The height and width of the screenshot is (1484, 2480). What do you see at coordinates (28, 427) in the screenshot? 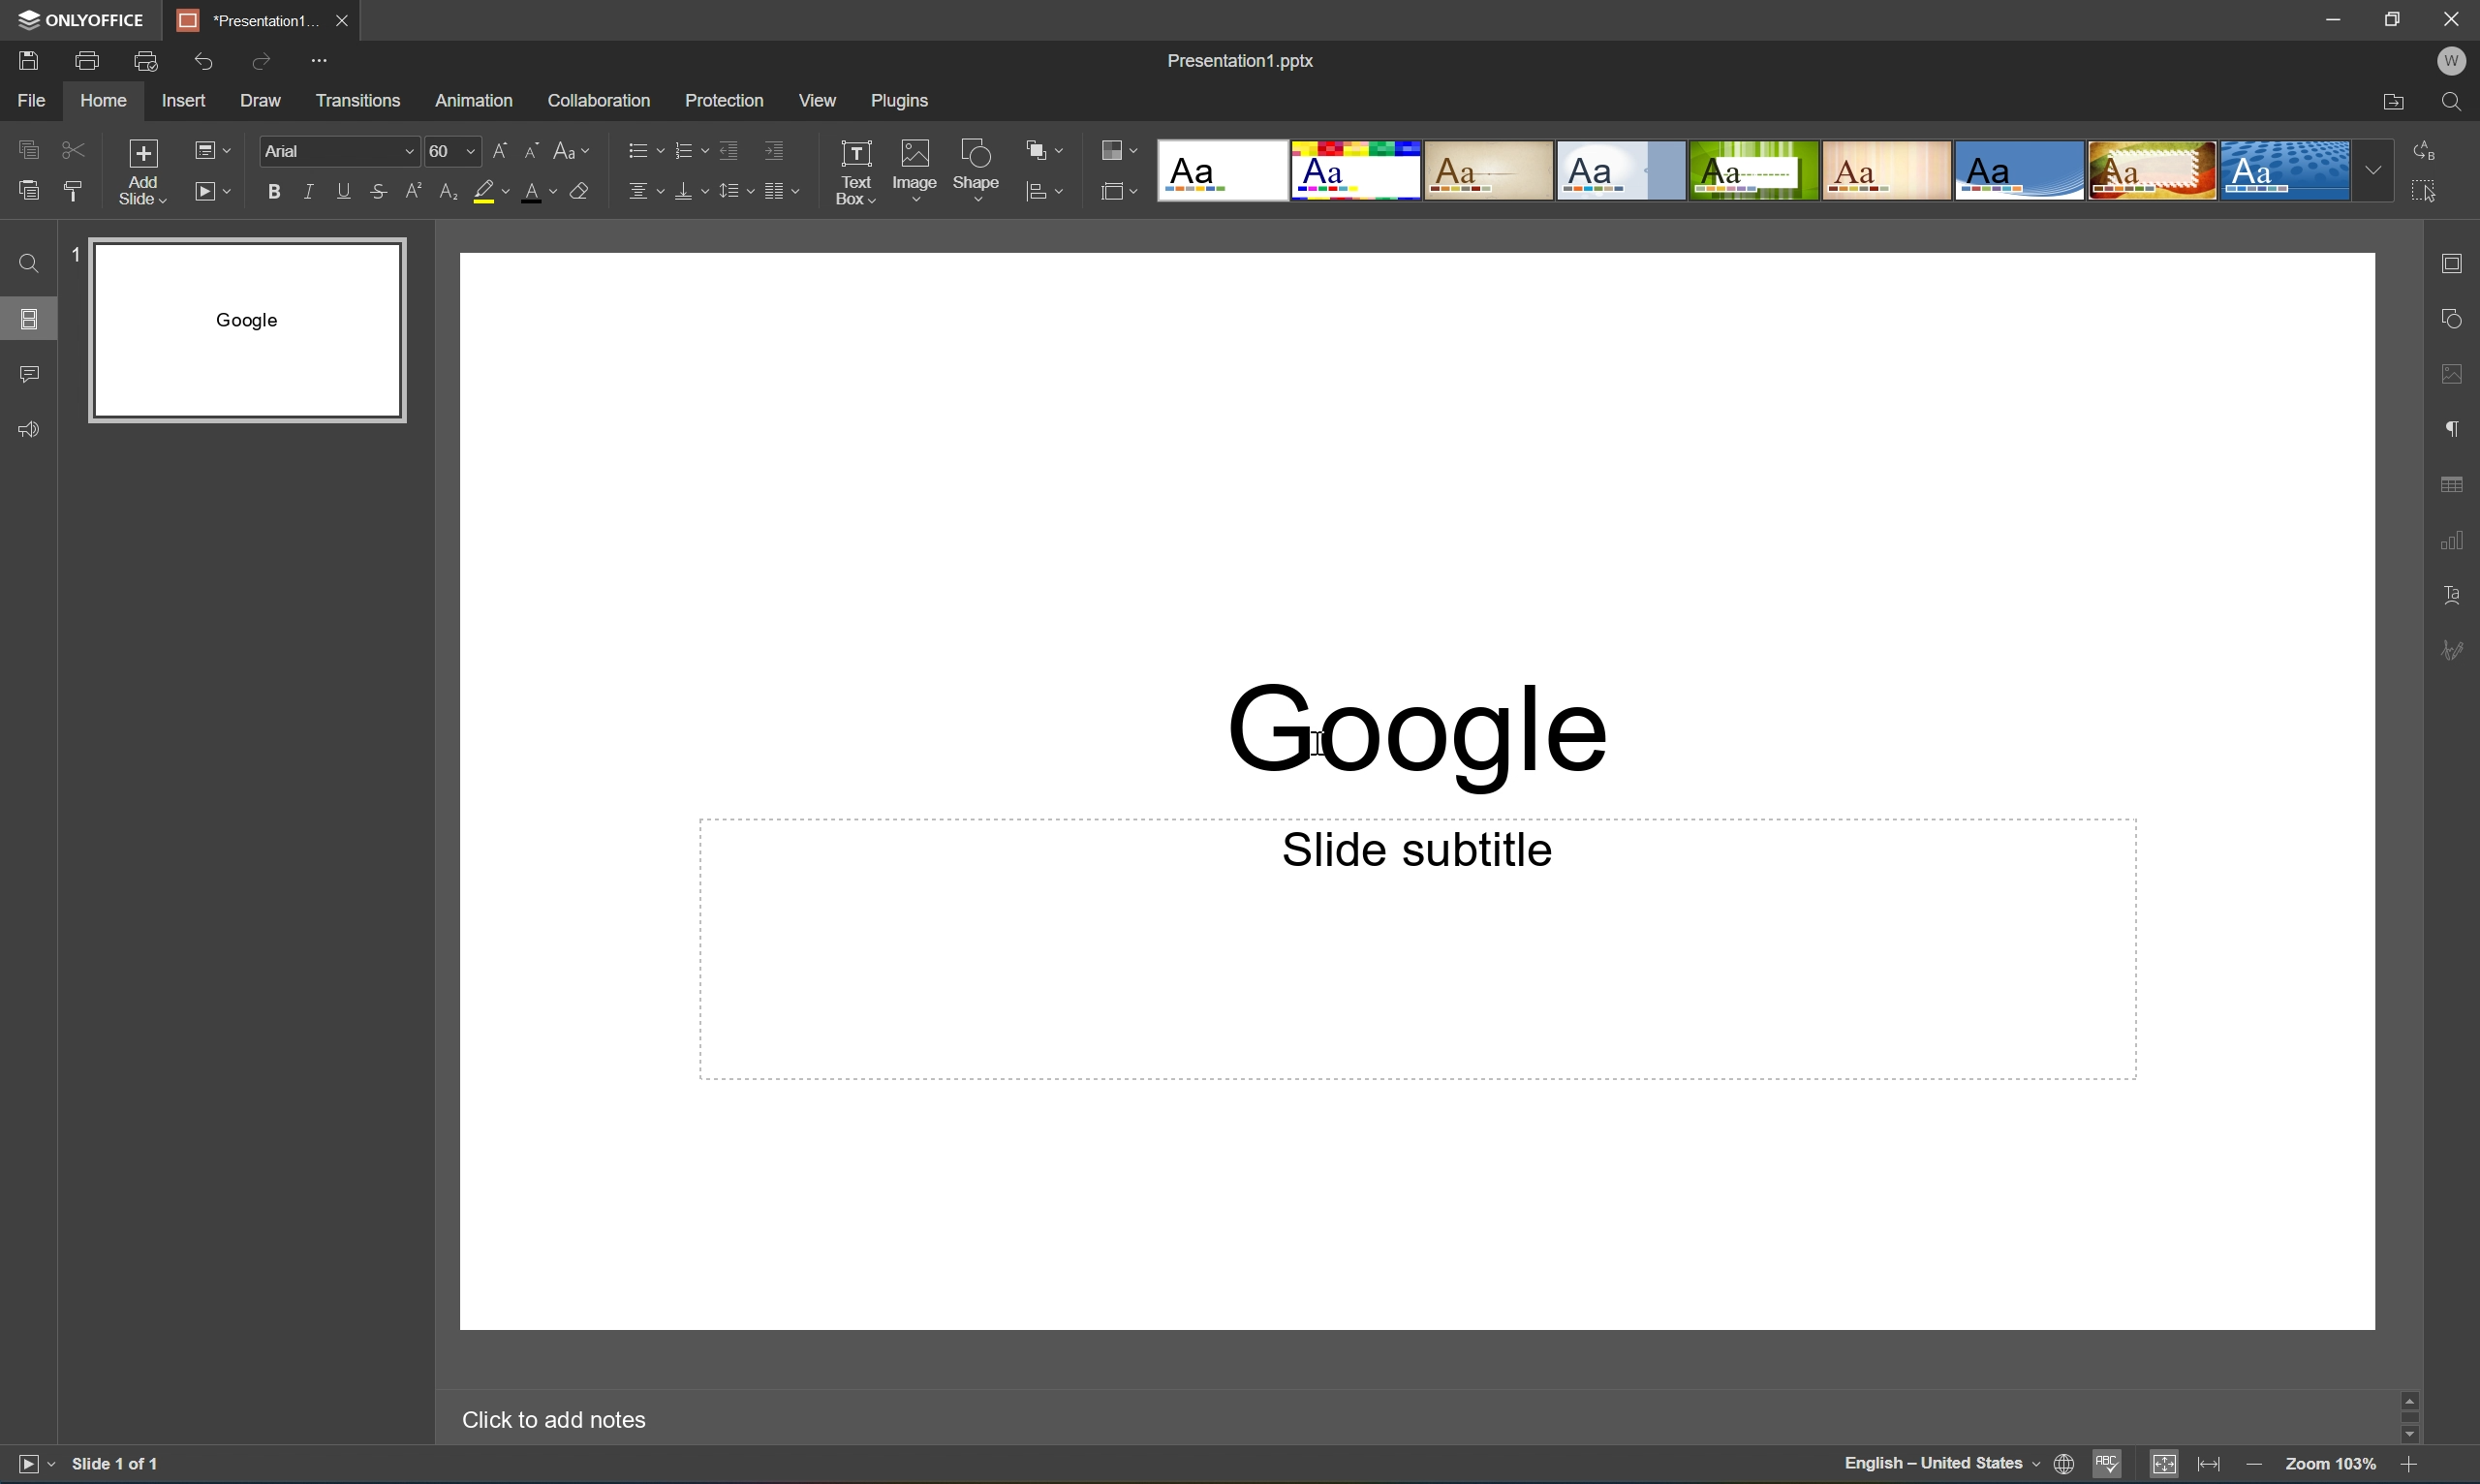
I see `Feedback and support` at bounding box center [28, 427].